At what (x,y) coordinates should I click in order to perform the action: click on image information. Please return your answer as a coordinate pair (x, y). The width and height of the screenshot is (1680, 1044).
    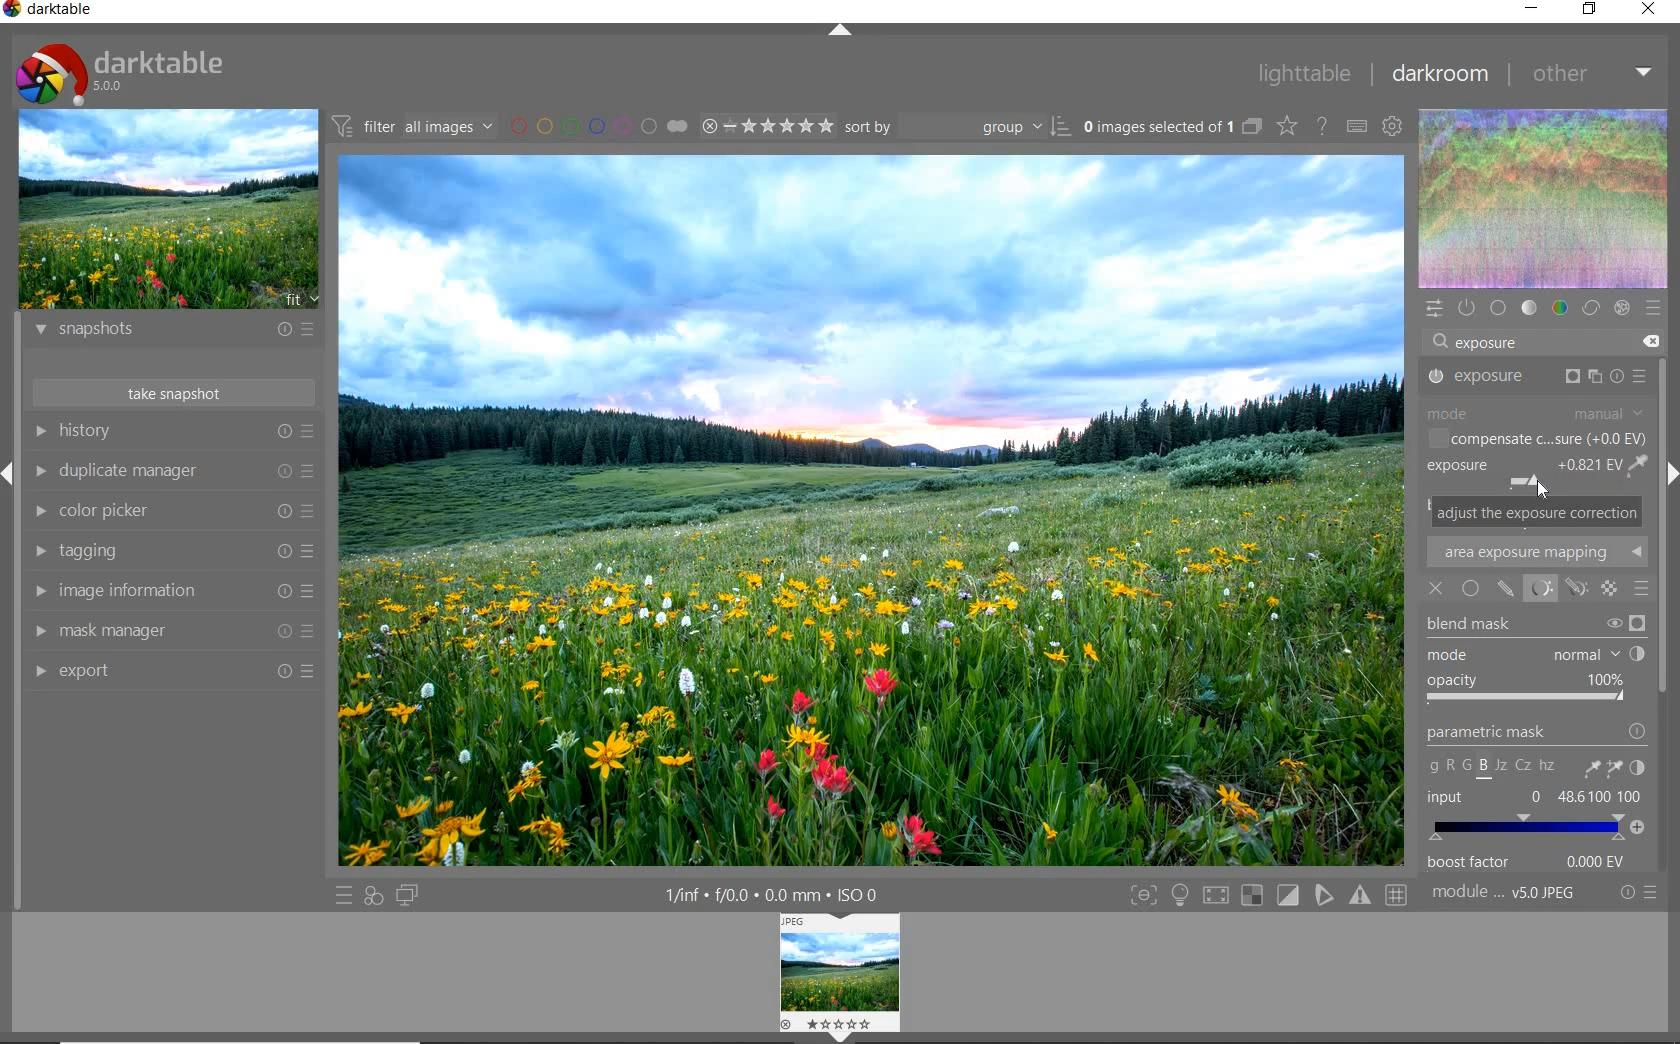
    Looking at the image, I should click on (172, 591).